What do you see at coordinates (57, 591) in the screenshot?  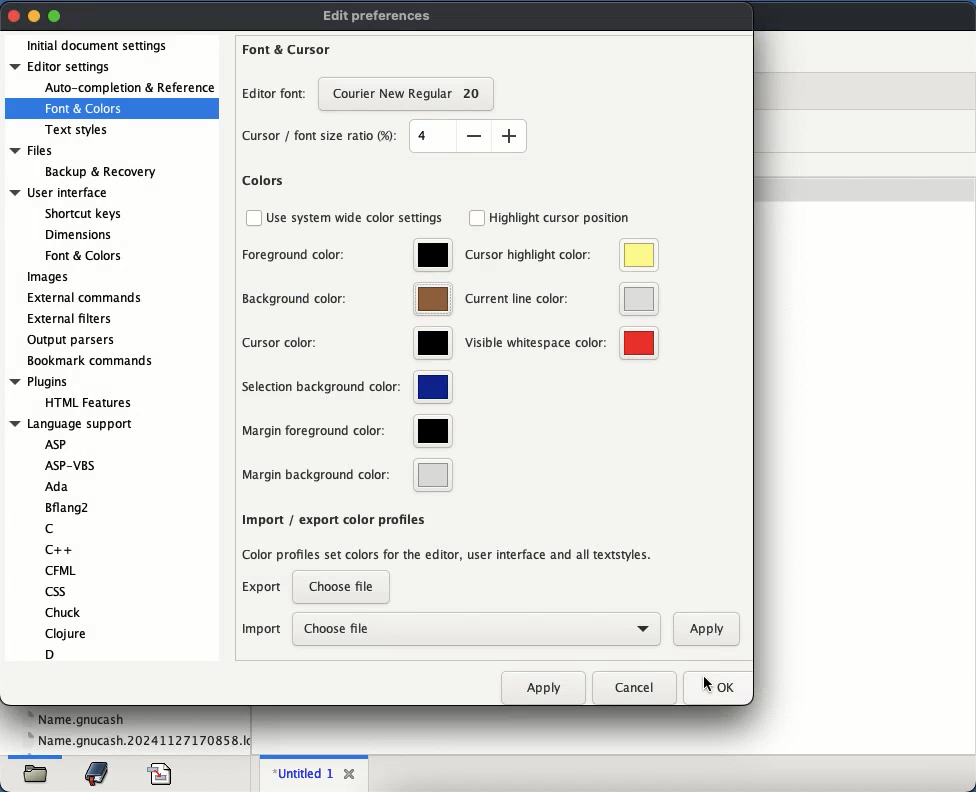 I see `css` at bounding box center [57, 591].